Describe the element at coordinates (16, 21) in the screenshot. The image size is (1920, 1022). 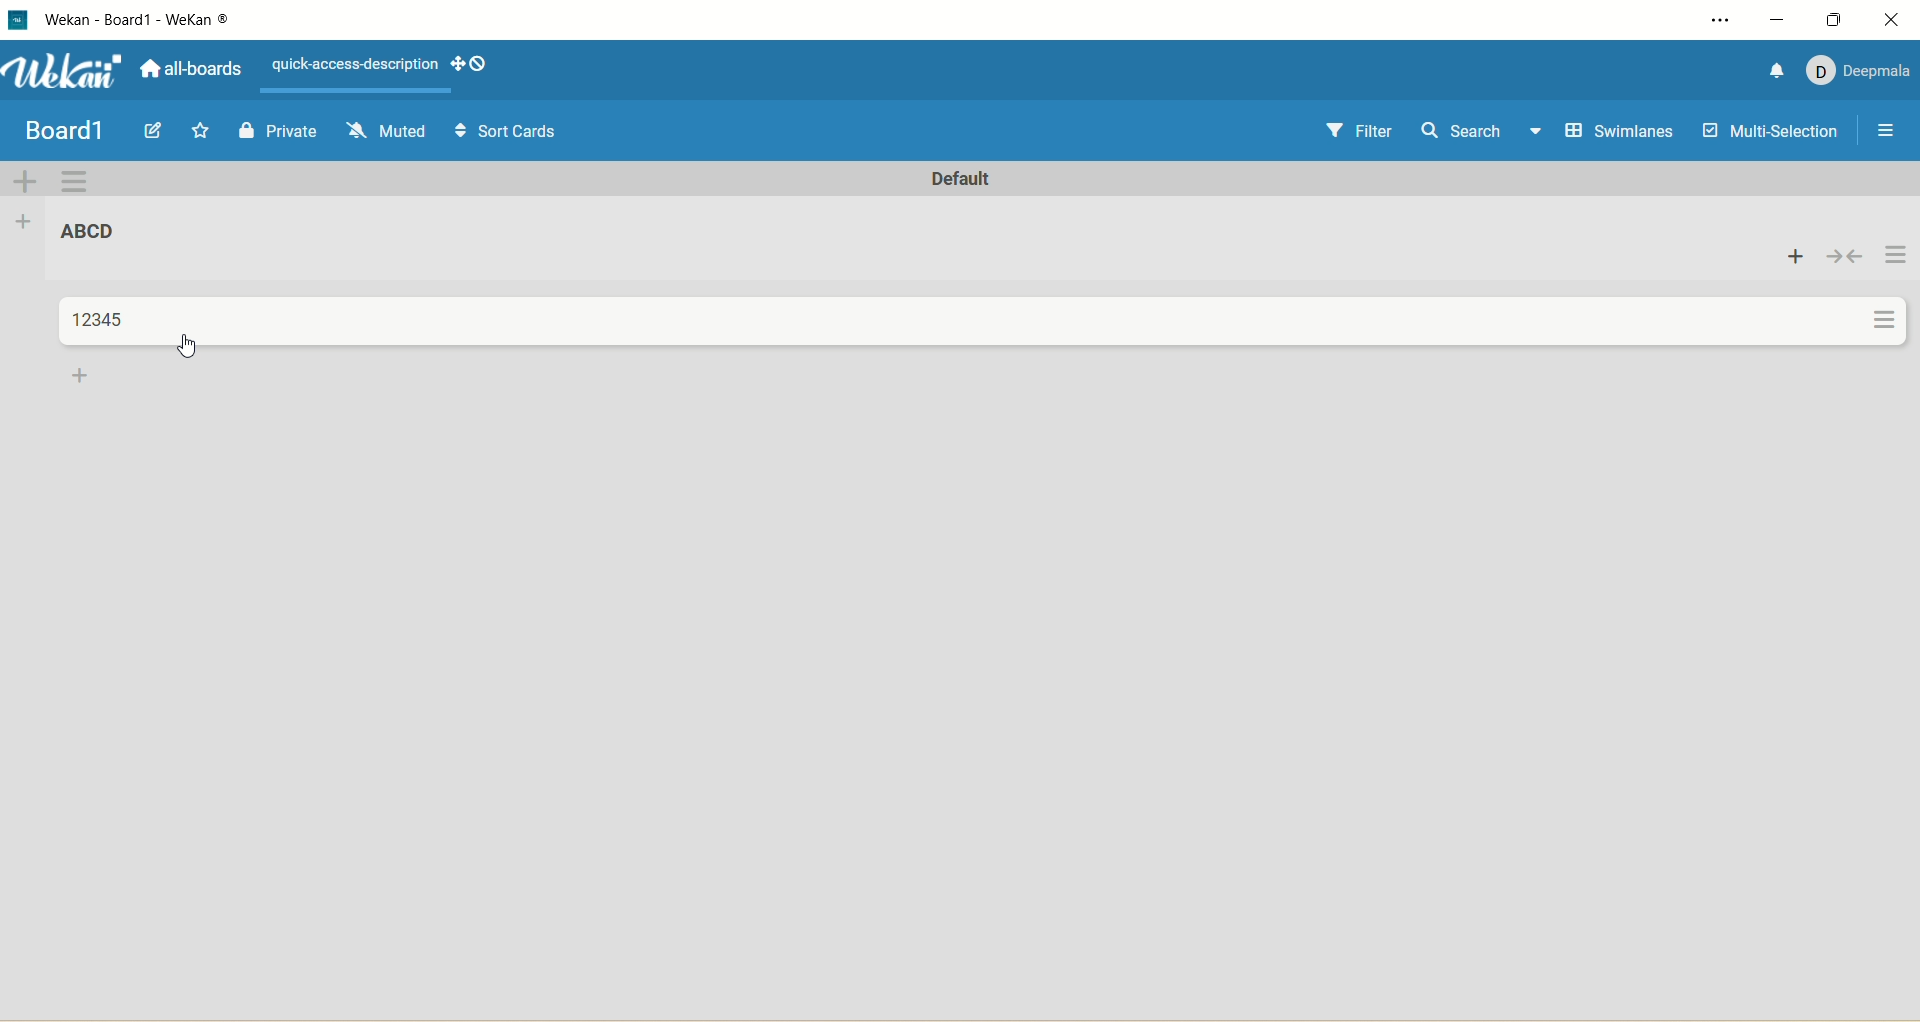
I see `logo` at that location.